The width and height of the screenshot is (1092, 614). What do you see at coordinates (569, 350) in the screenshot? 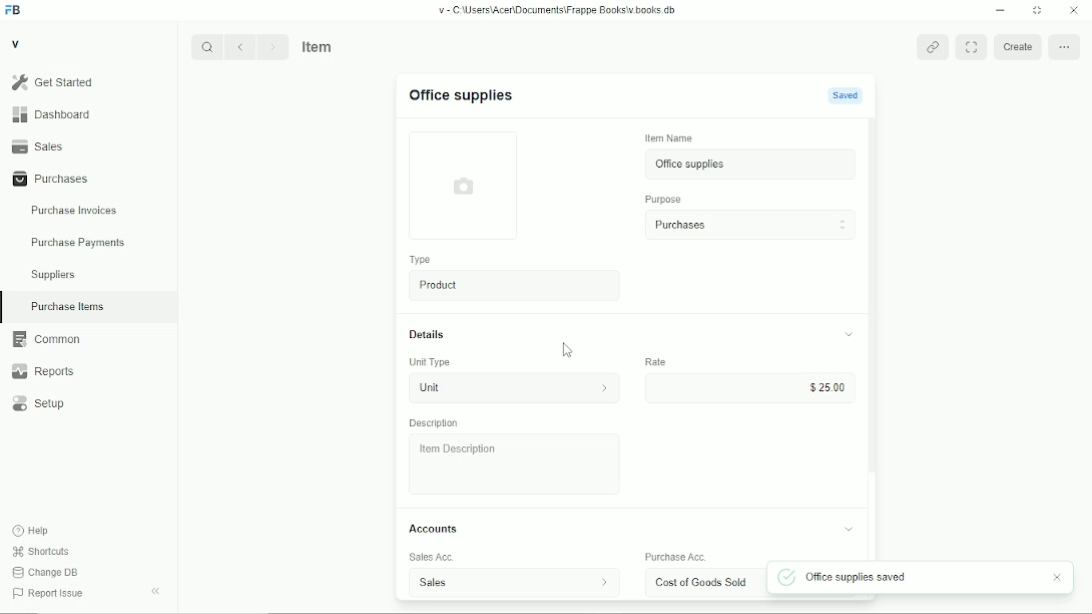
I see `cursor` at bounding box center [569, 350].